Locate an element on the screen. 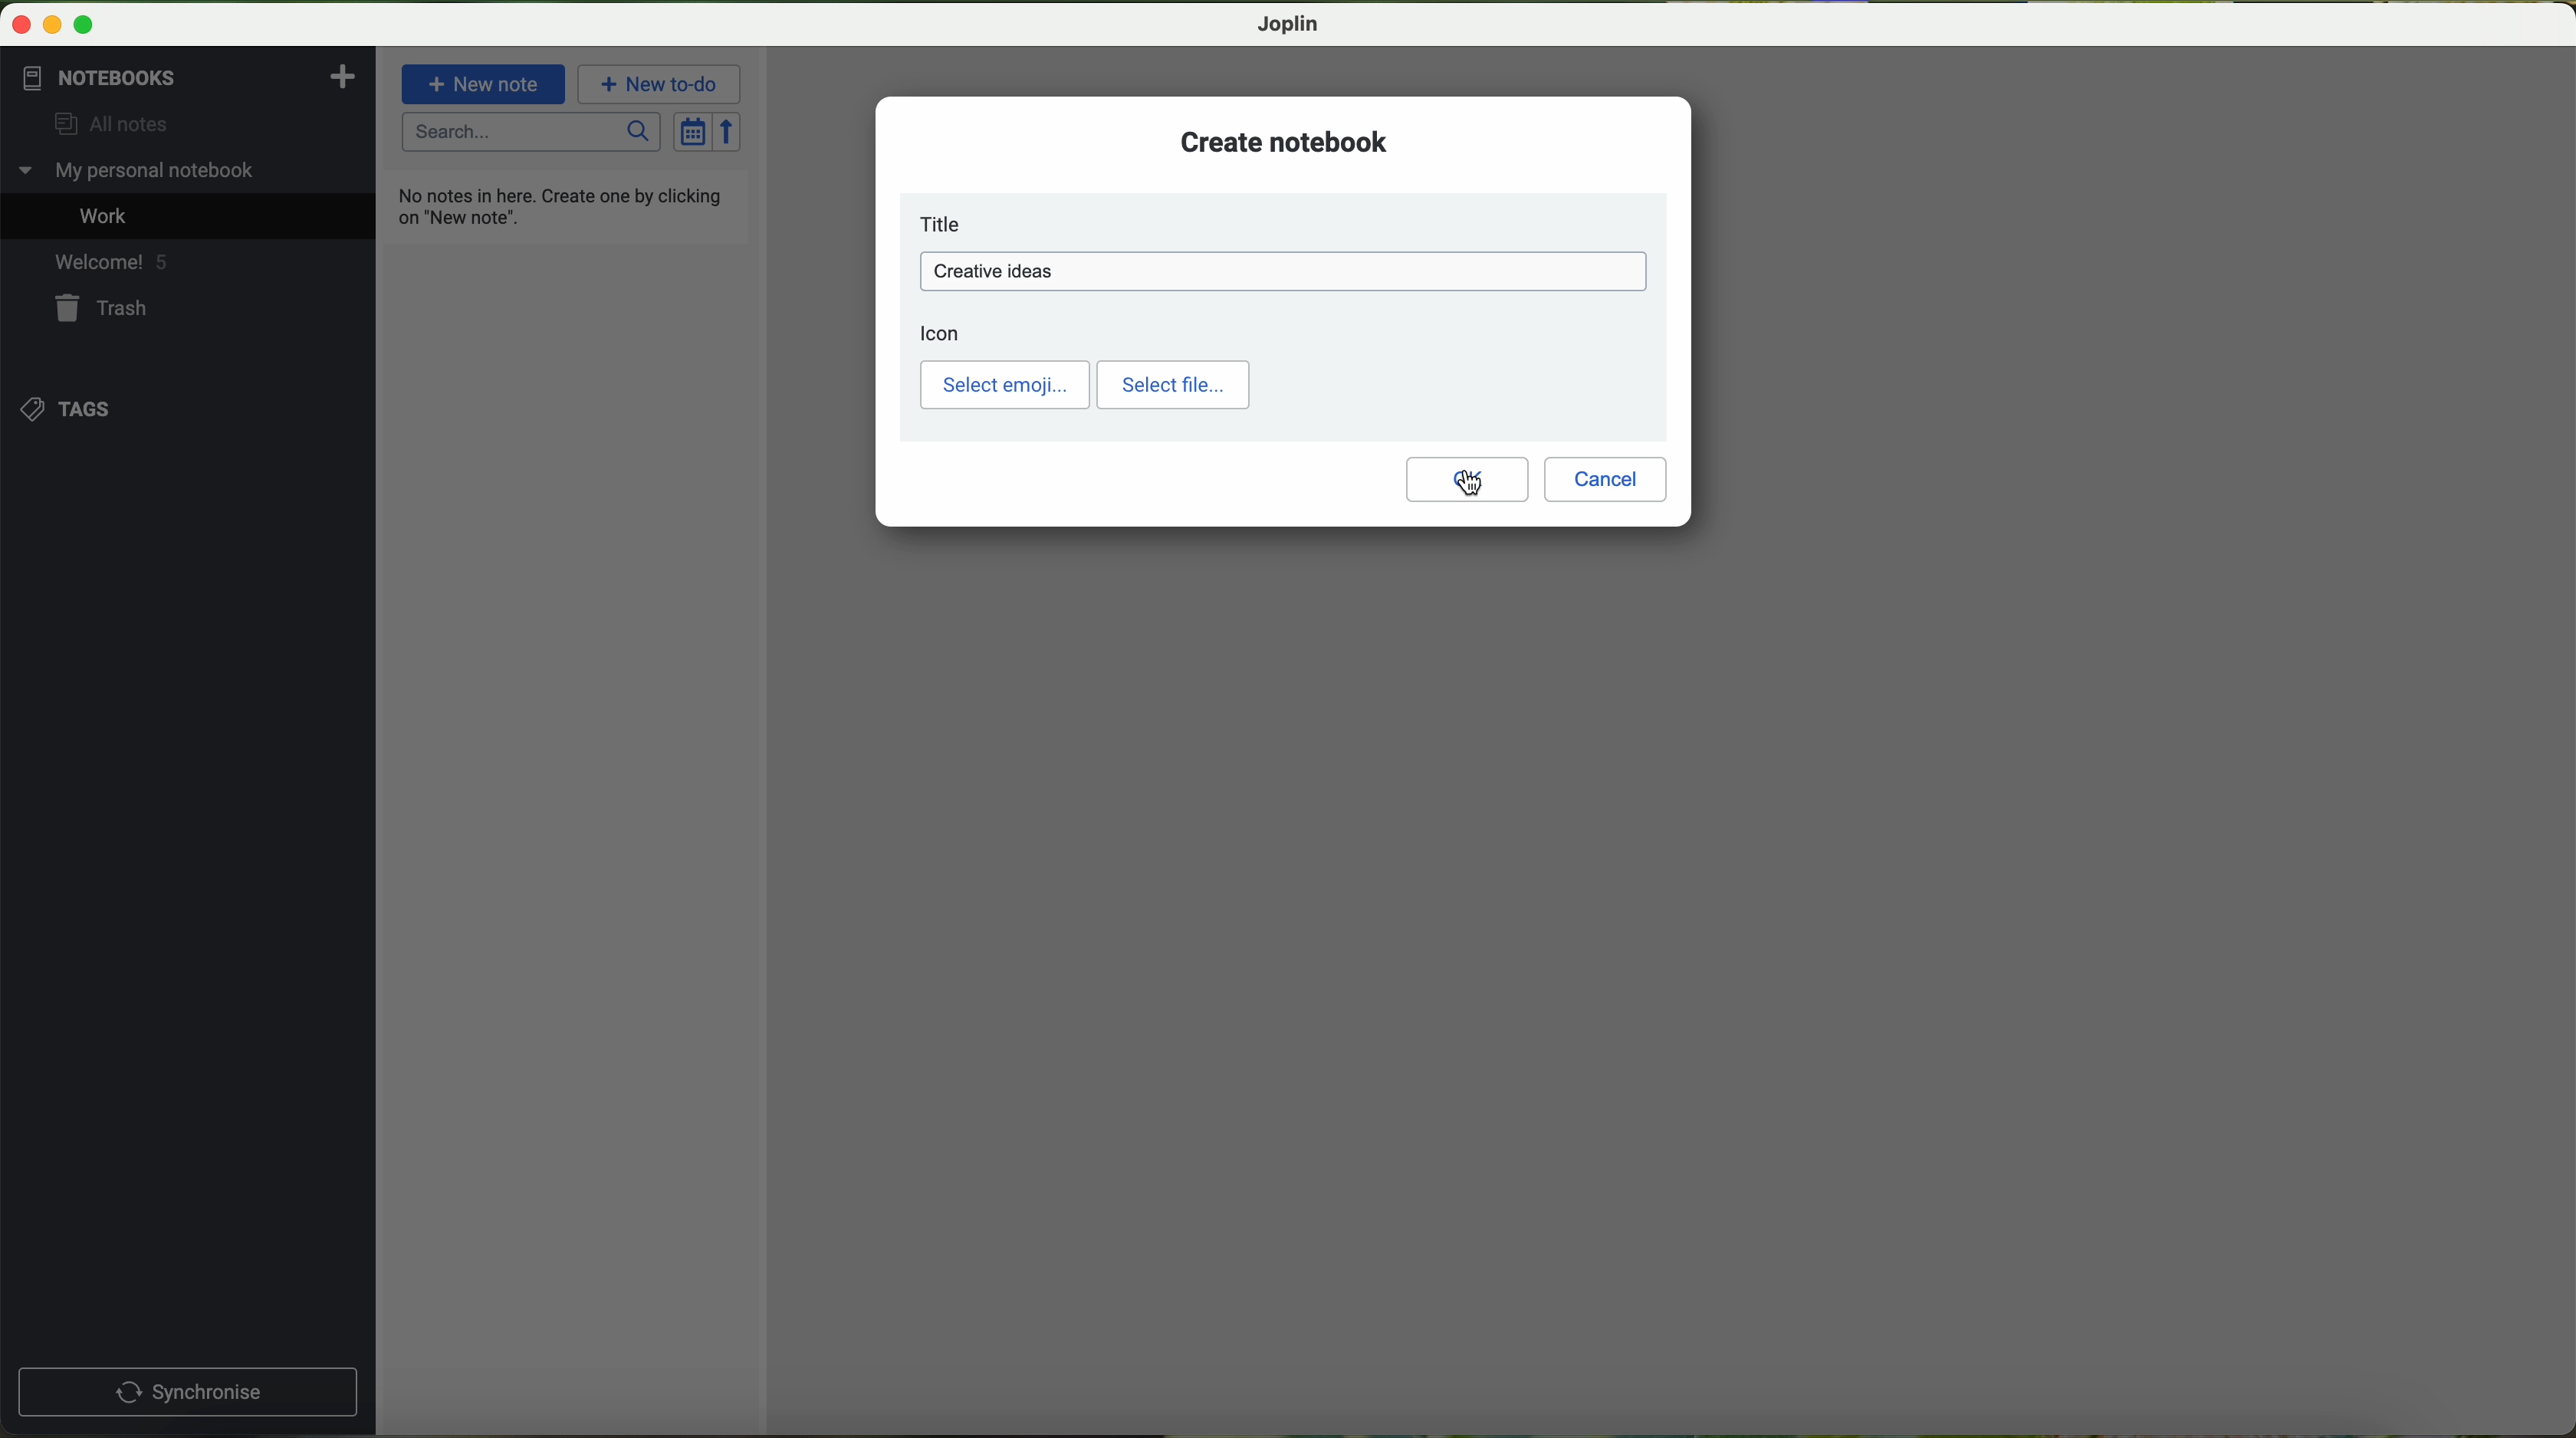  pointer on the notebooks button is located at coordinates (133, 78).